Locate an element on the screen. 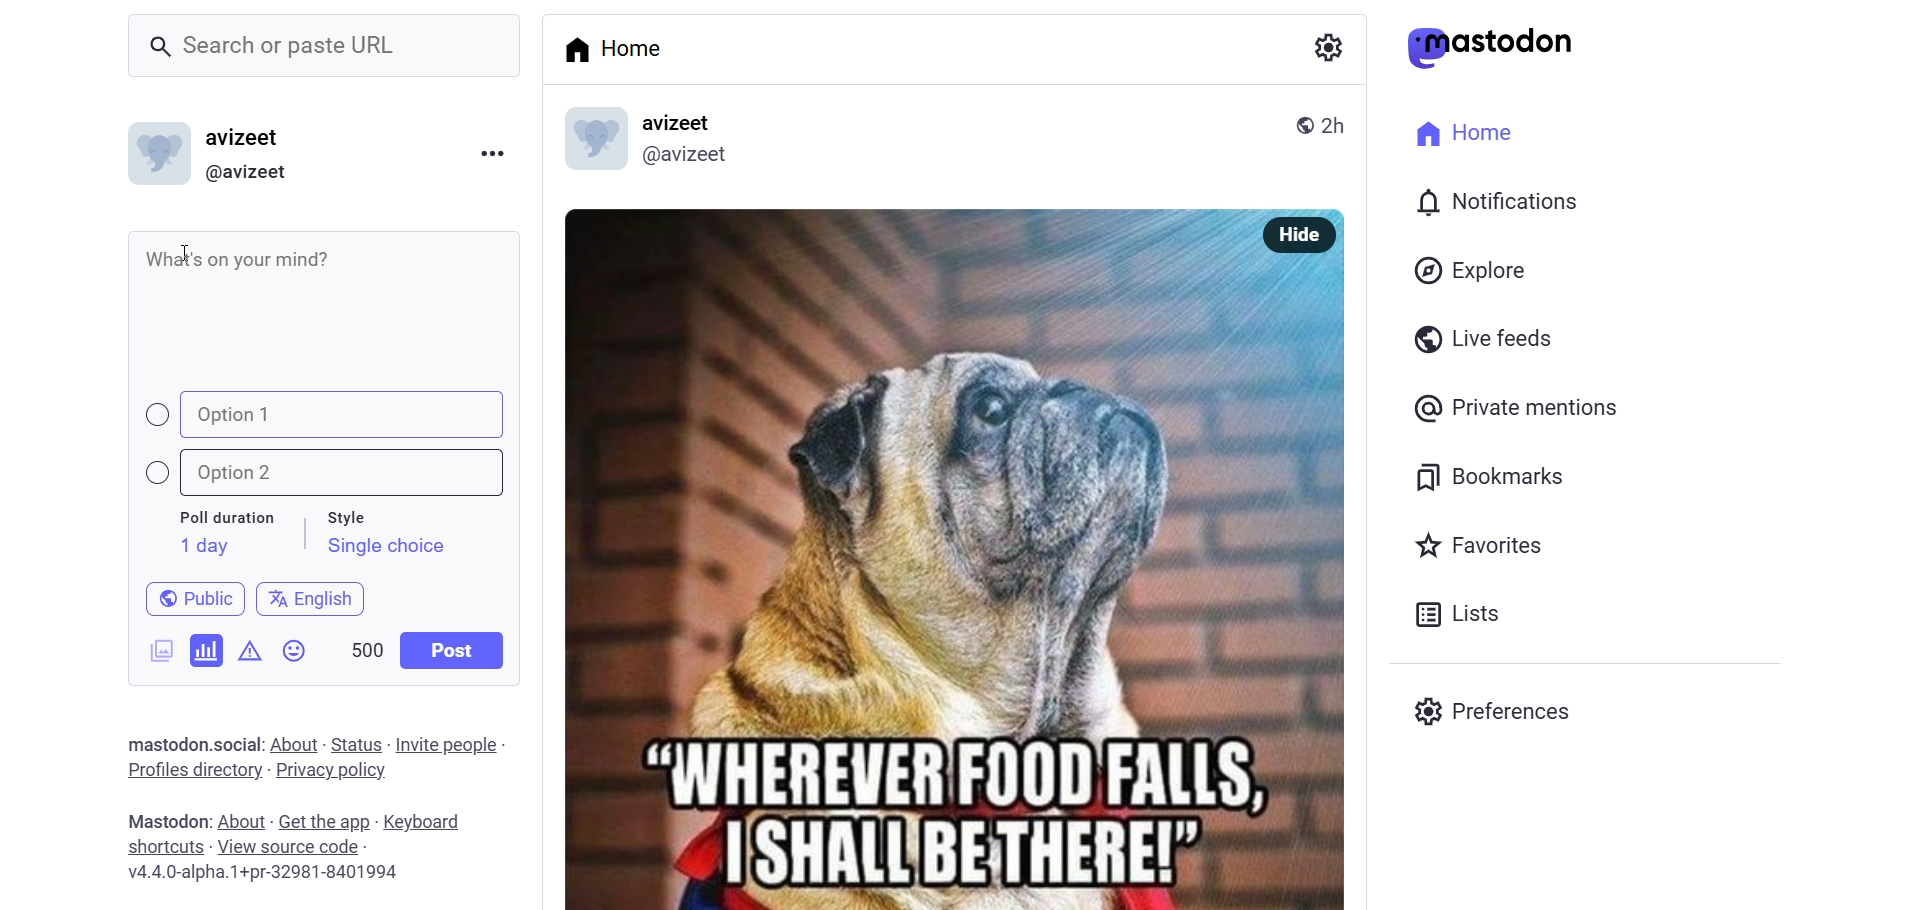 This screenshot has height=910, width=1908. Search or paste URL is located at coordinates (324, 46).